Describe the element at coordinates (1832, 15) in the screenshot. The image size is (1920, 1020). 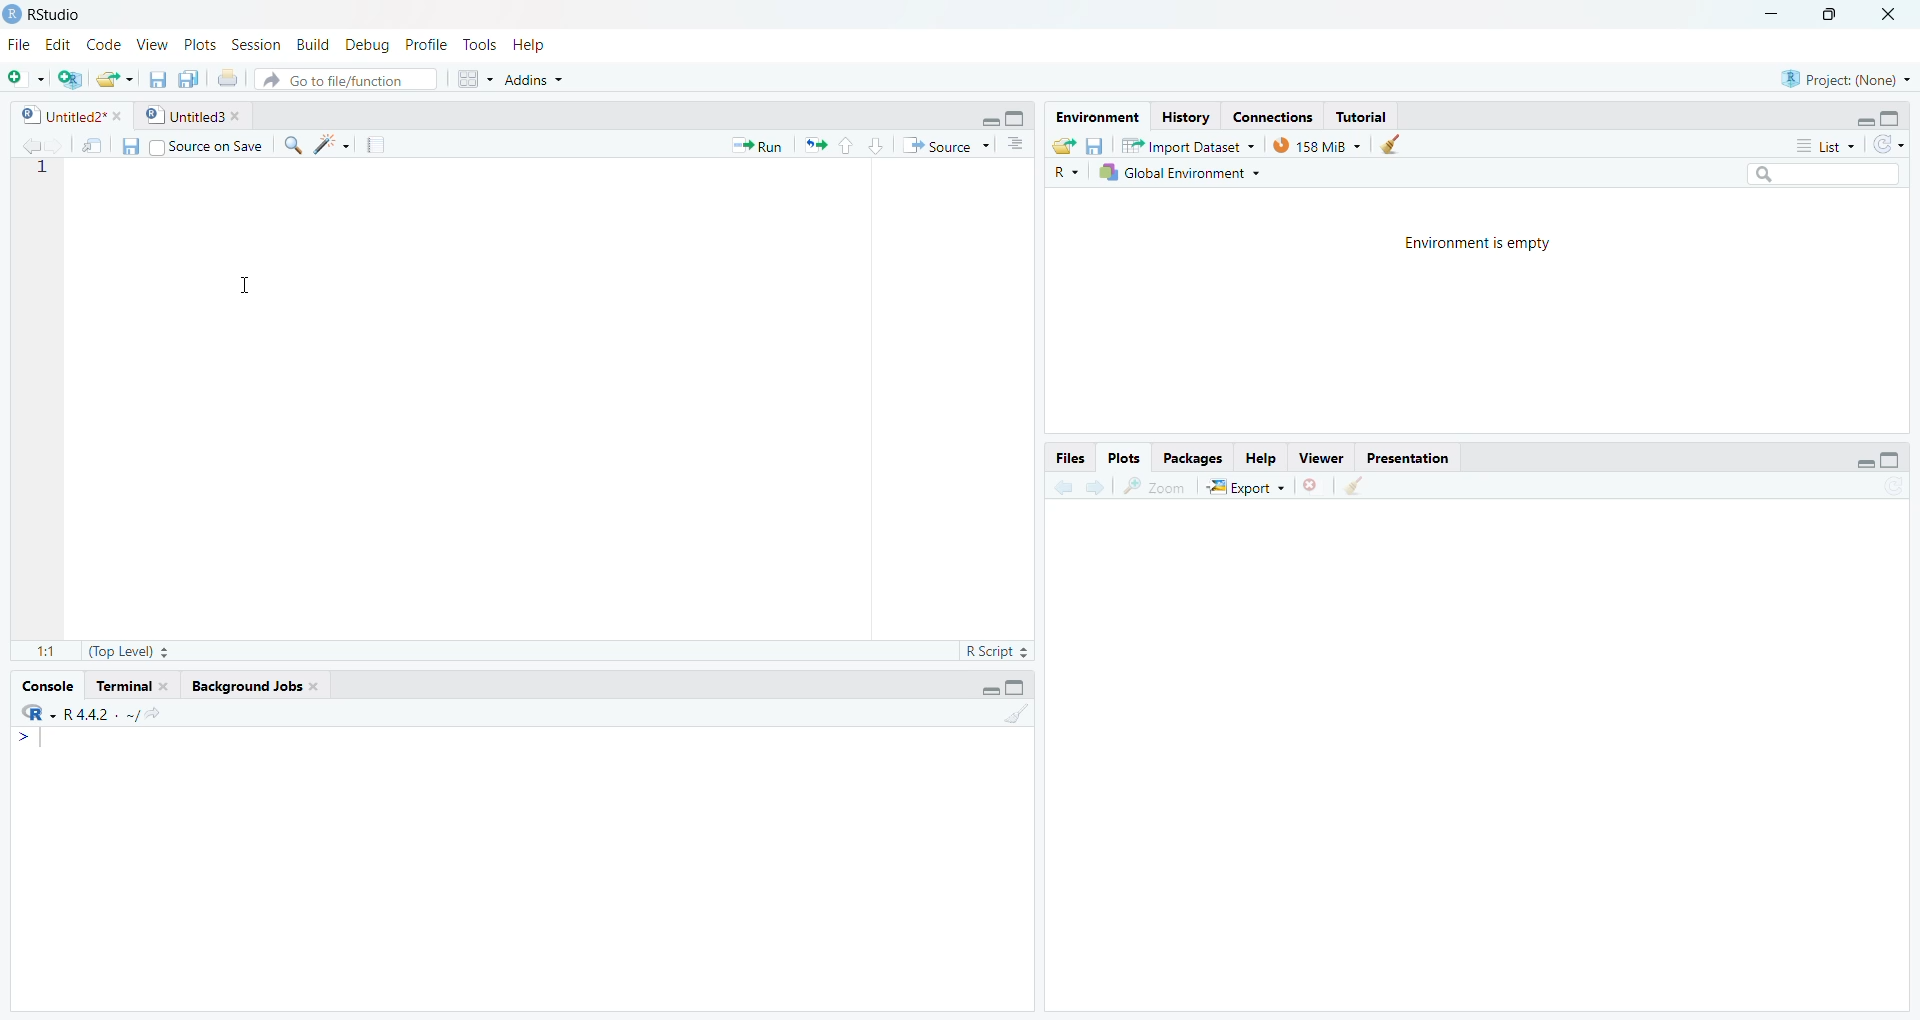
I see `maximize` at that location.